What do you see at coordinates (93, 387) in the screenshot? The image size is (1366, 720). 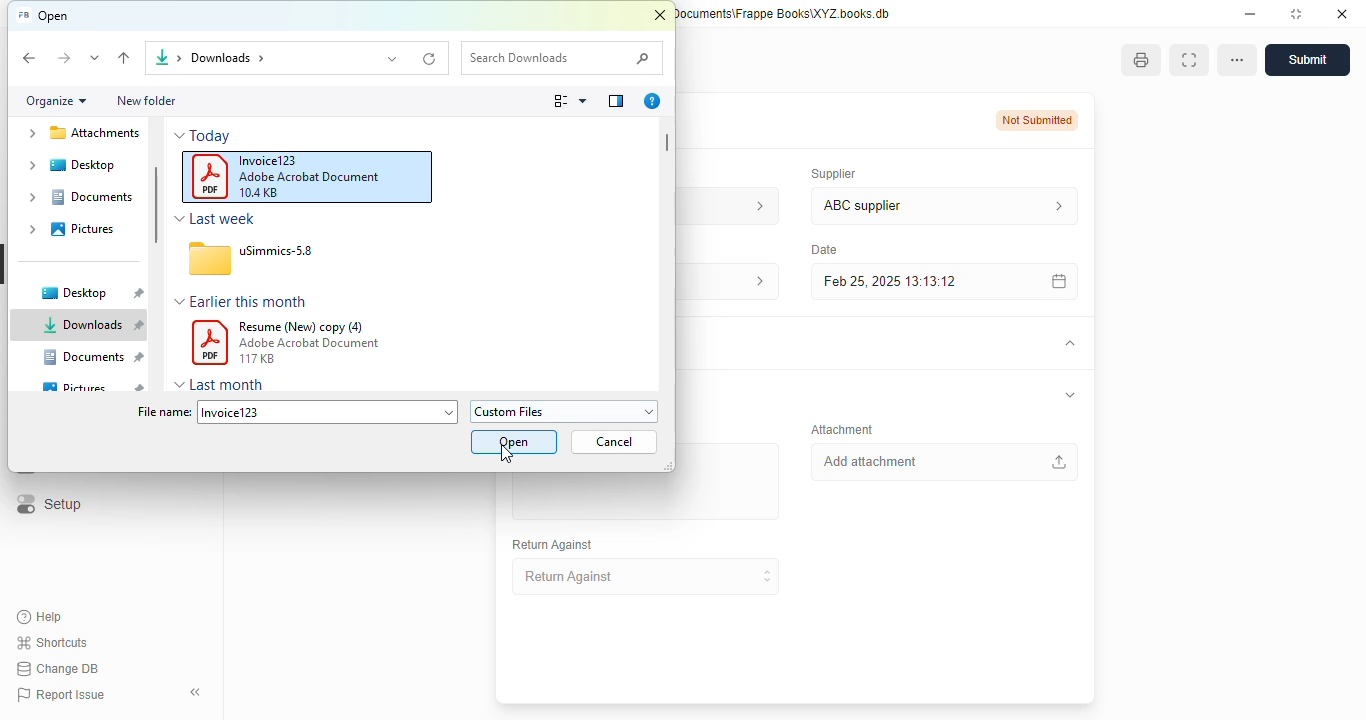 I see `pictures` at bounding box center [93, 387].